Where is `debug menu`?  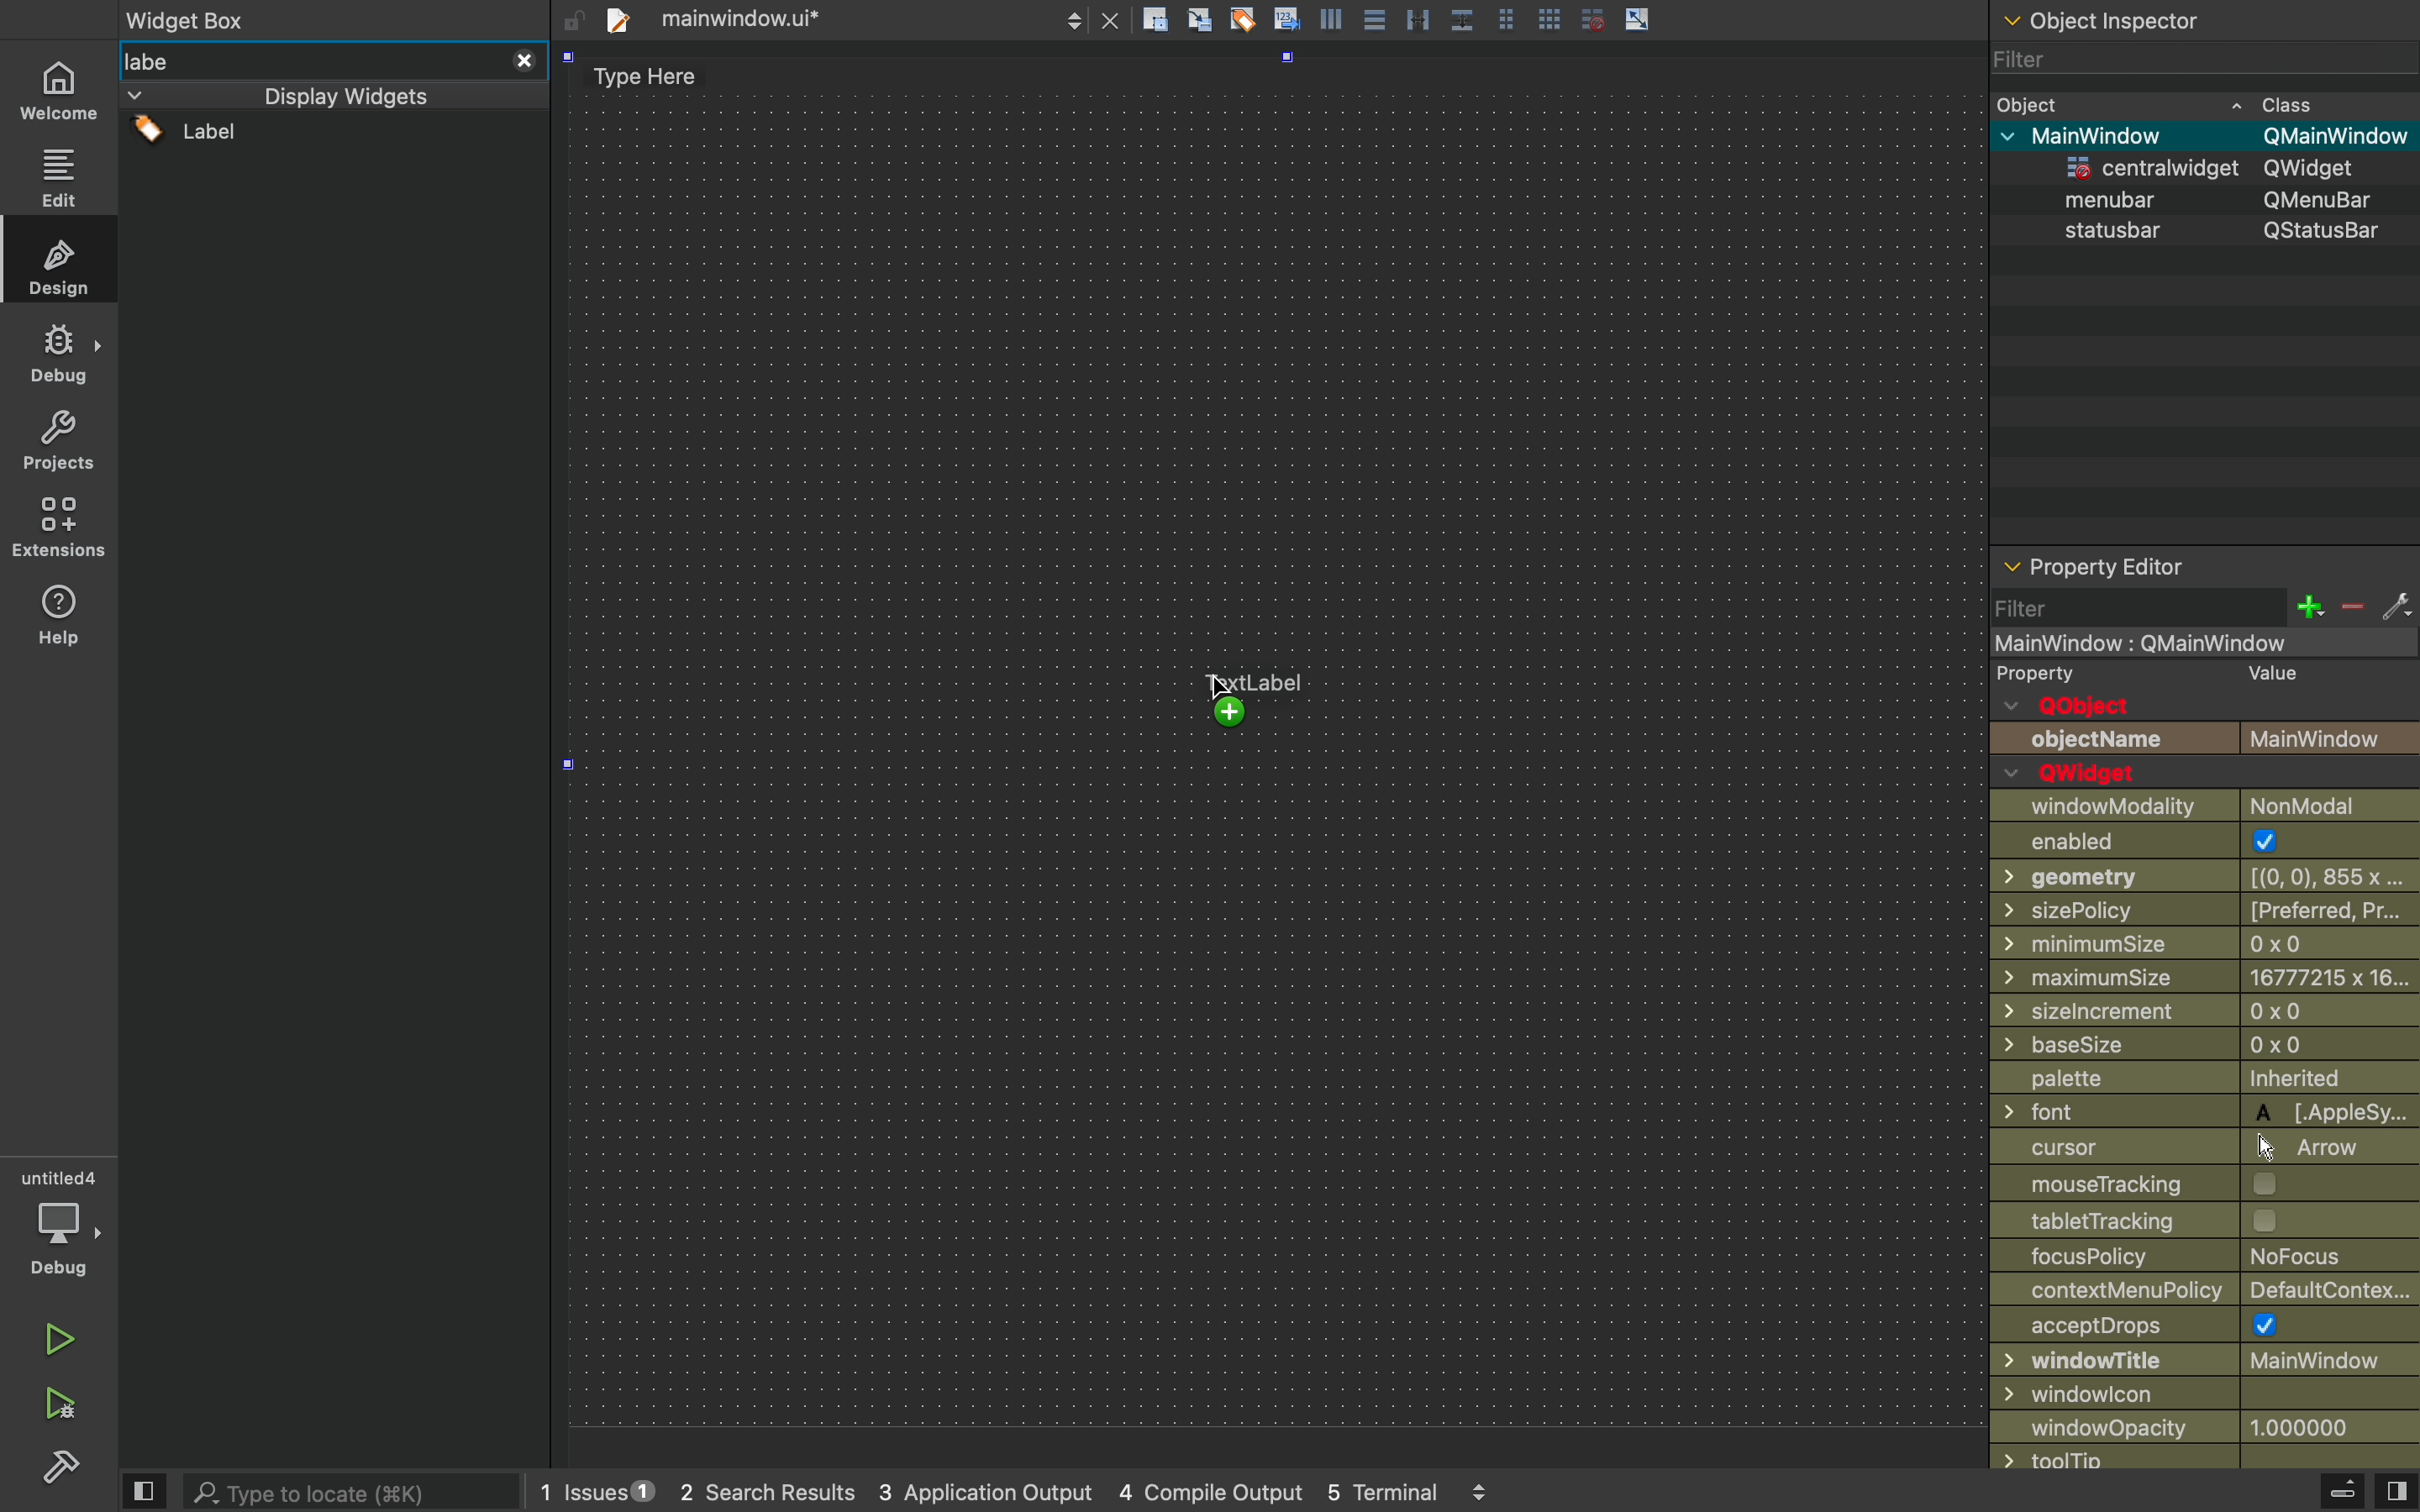 debug menu is located at coordinates (2319, 1492).